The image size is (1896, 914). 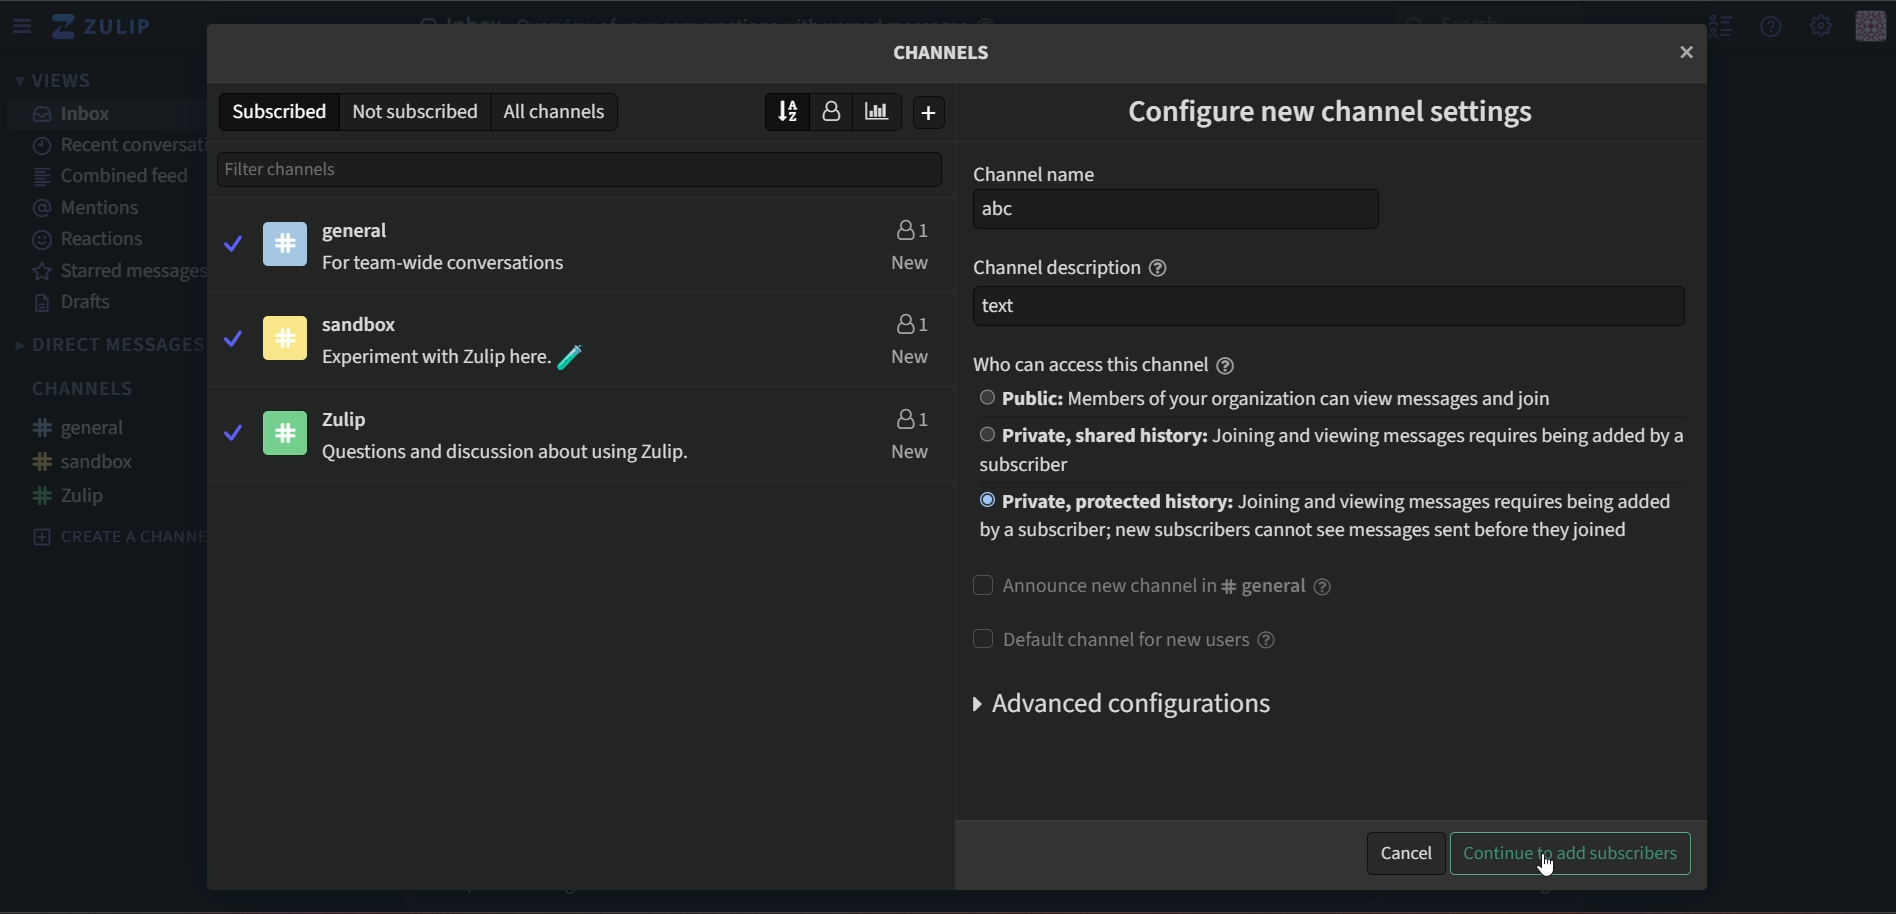 What do you see at coordinates (96, 208) in the screenshot?
I see `mentions` at bounding box center [96, 208].